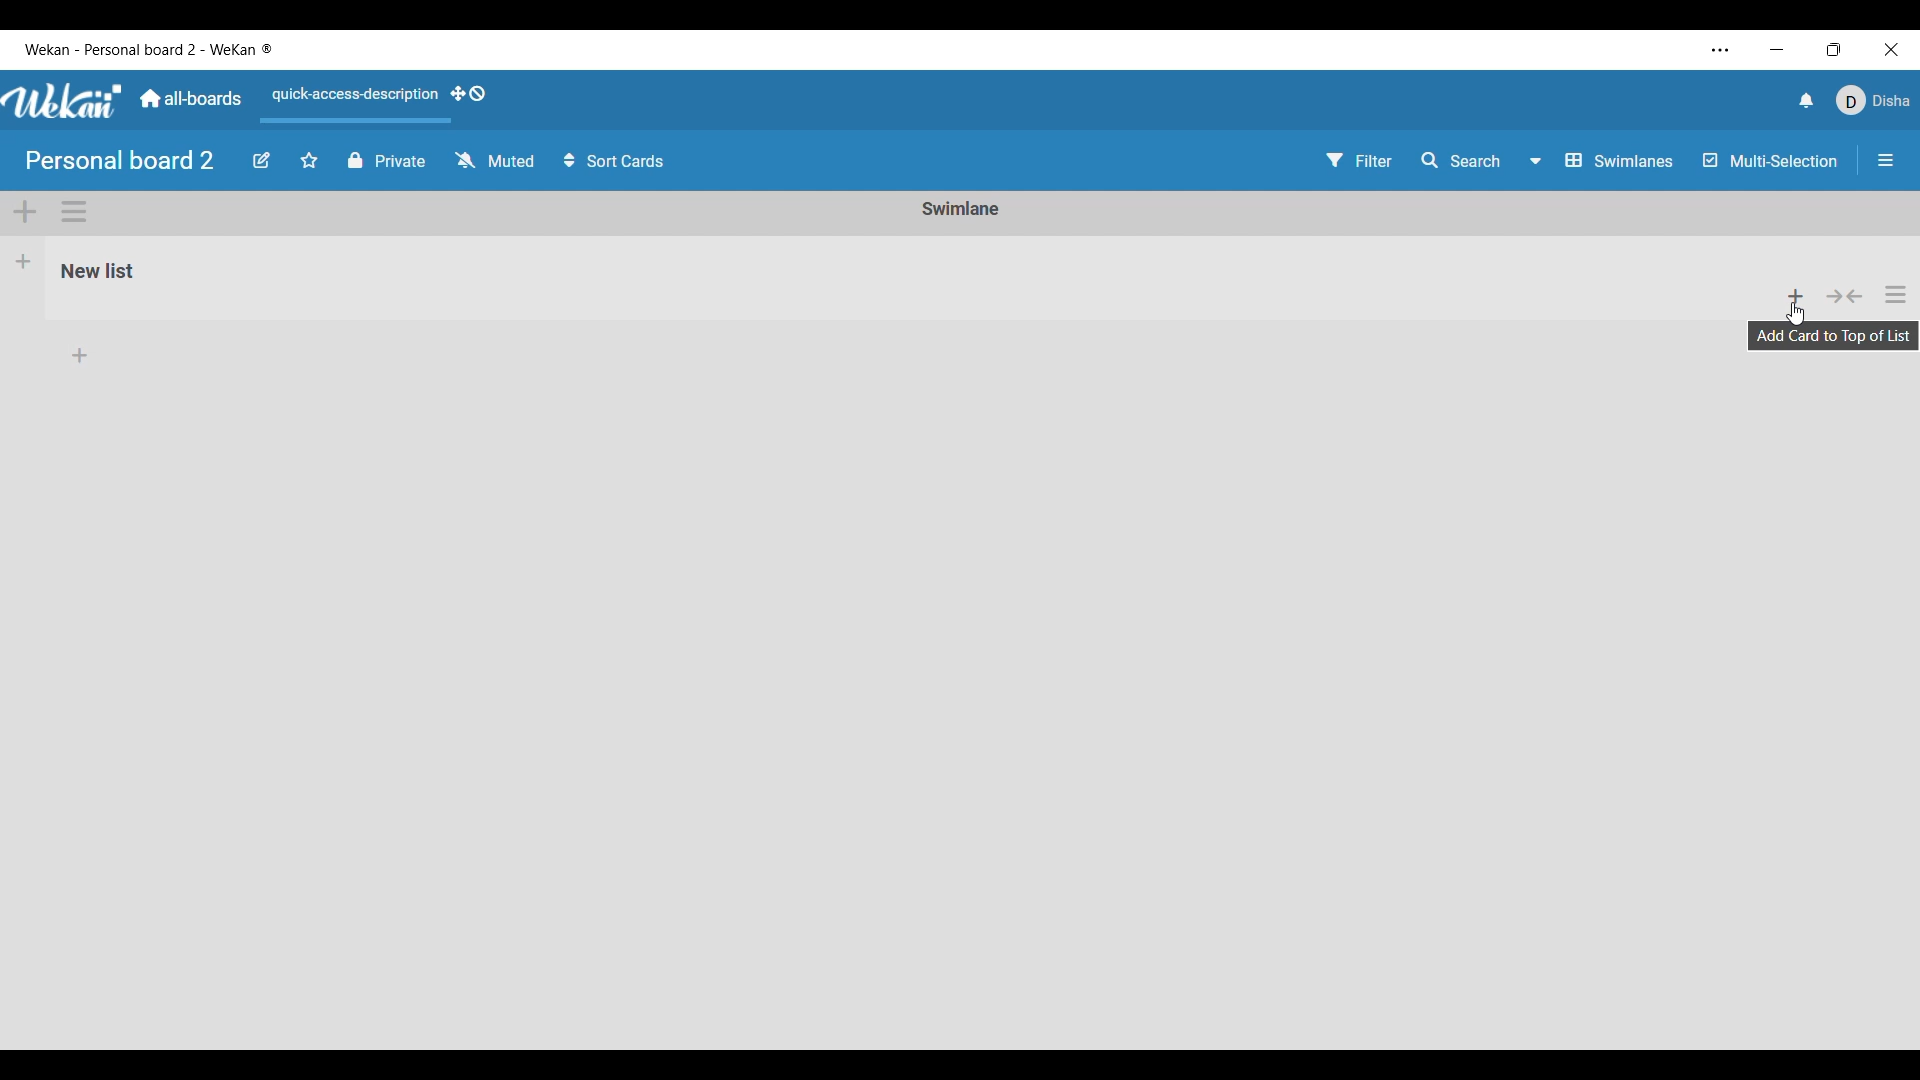 The width and height of the screenshot is (1920, 1080). I want to click on Star board, so click(309, 160).